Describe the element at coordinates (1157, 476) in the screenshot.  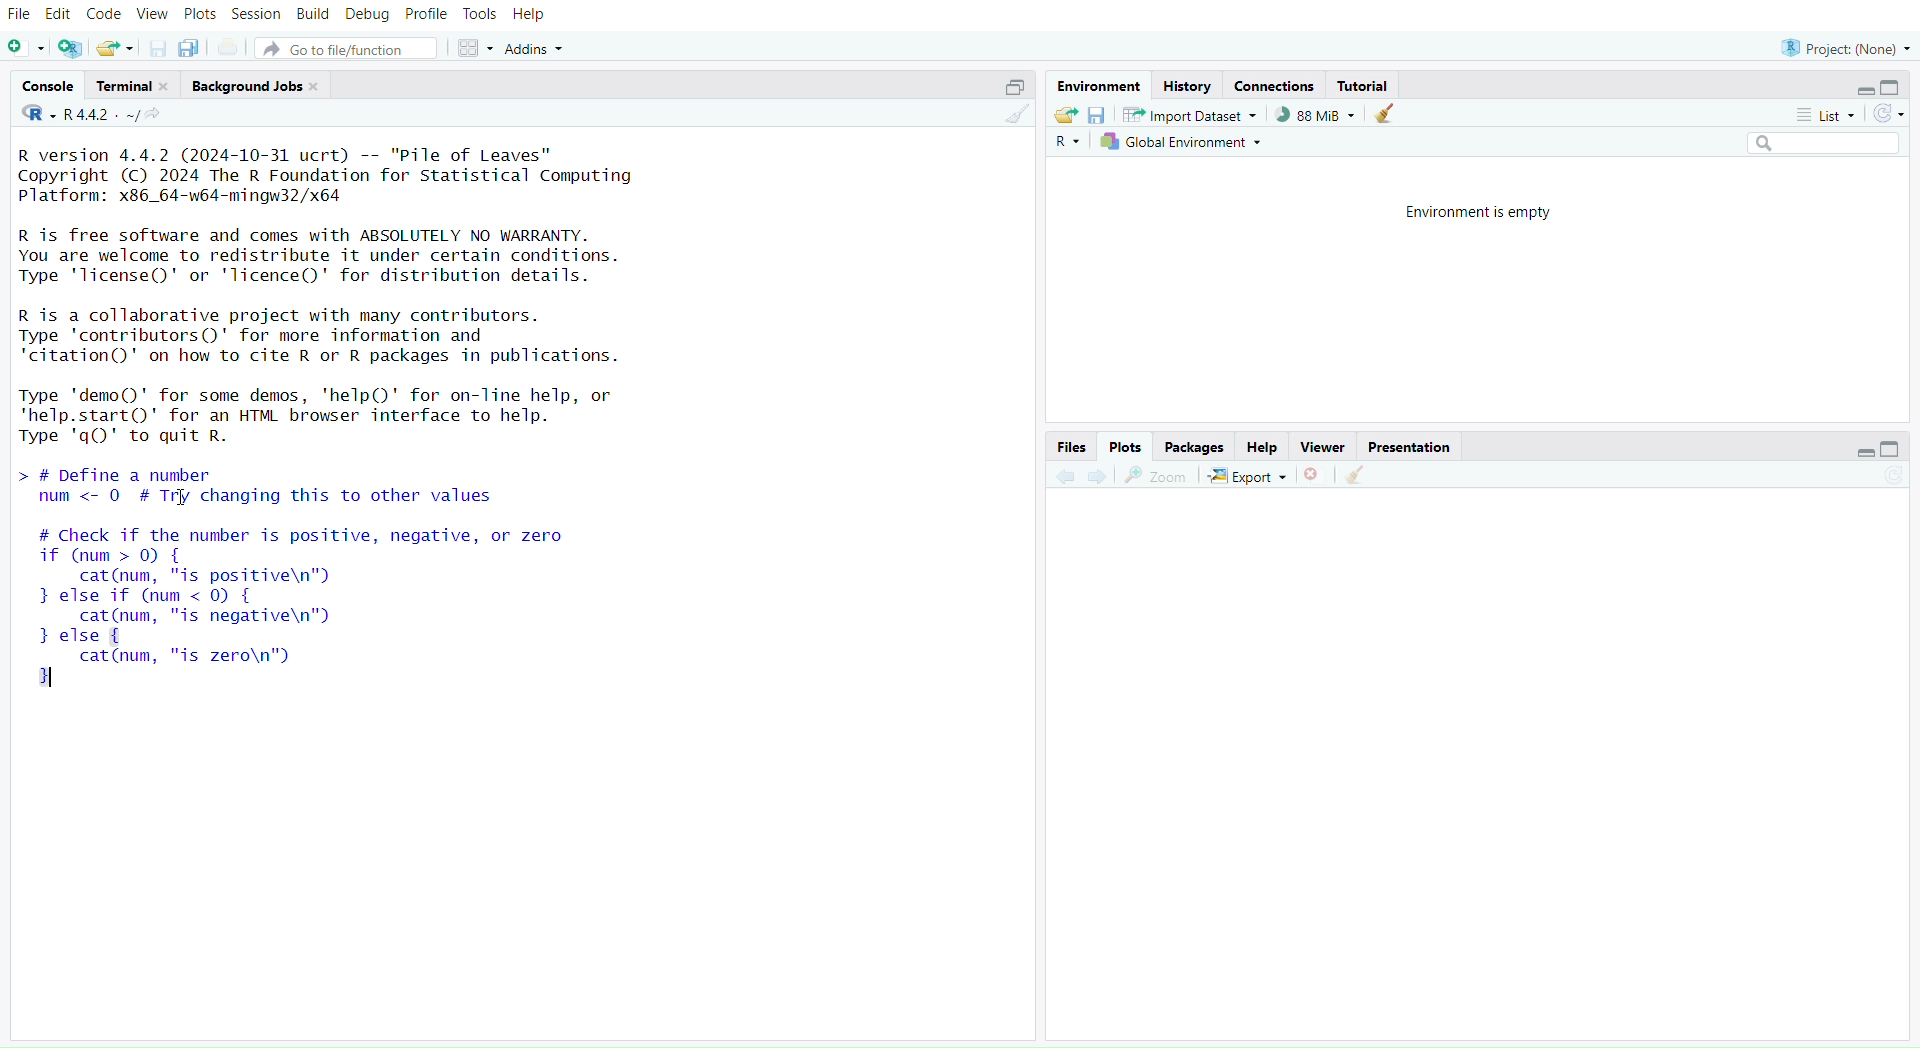
I see `zoom` at that location.